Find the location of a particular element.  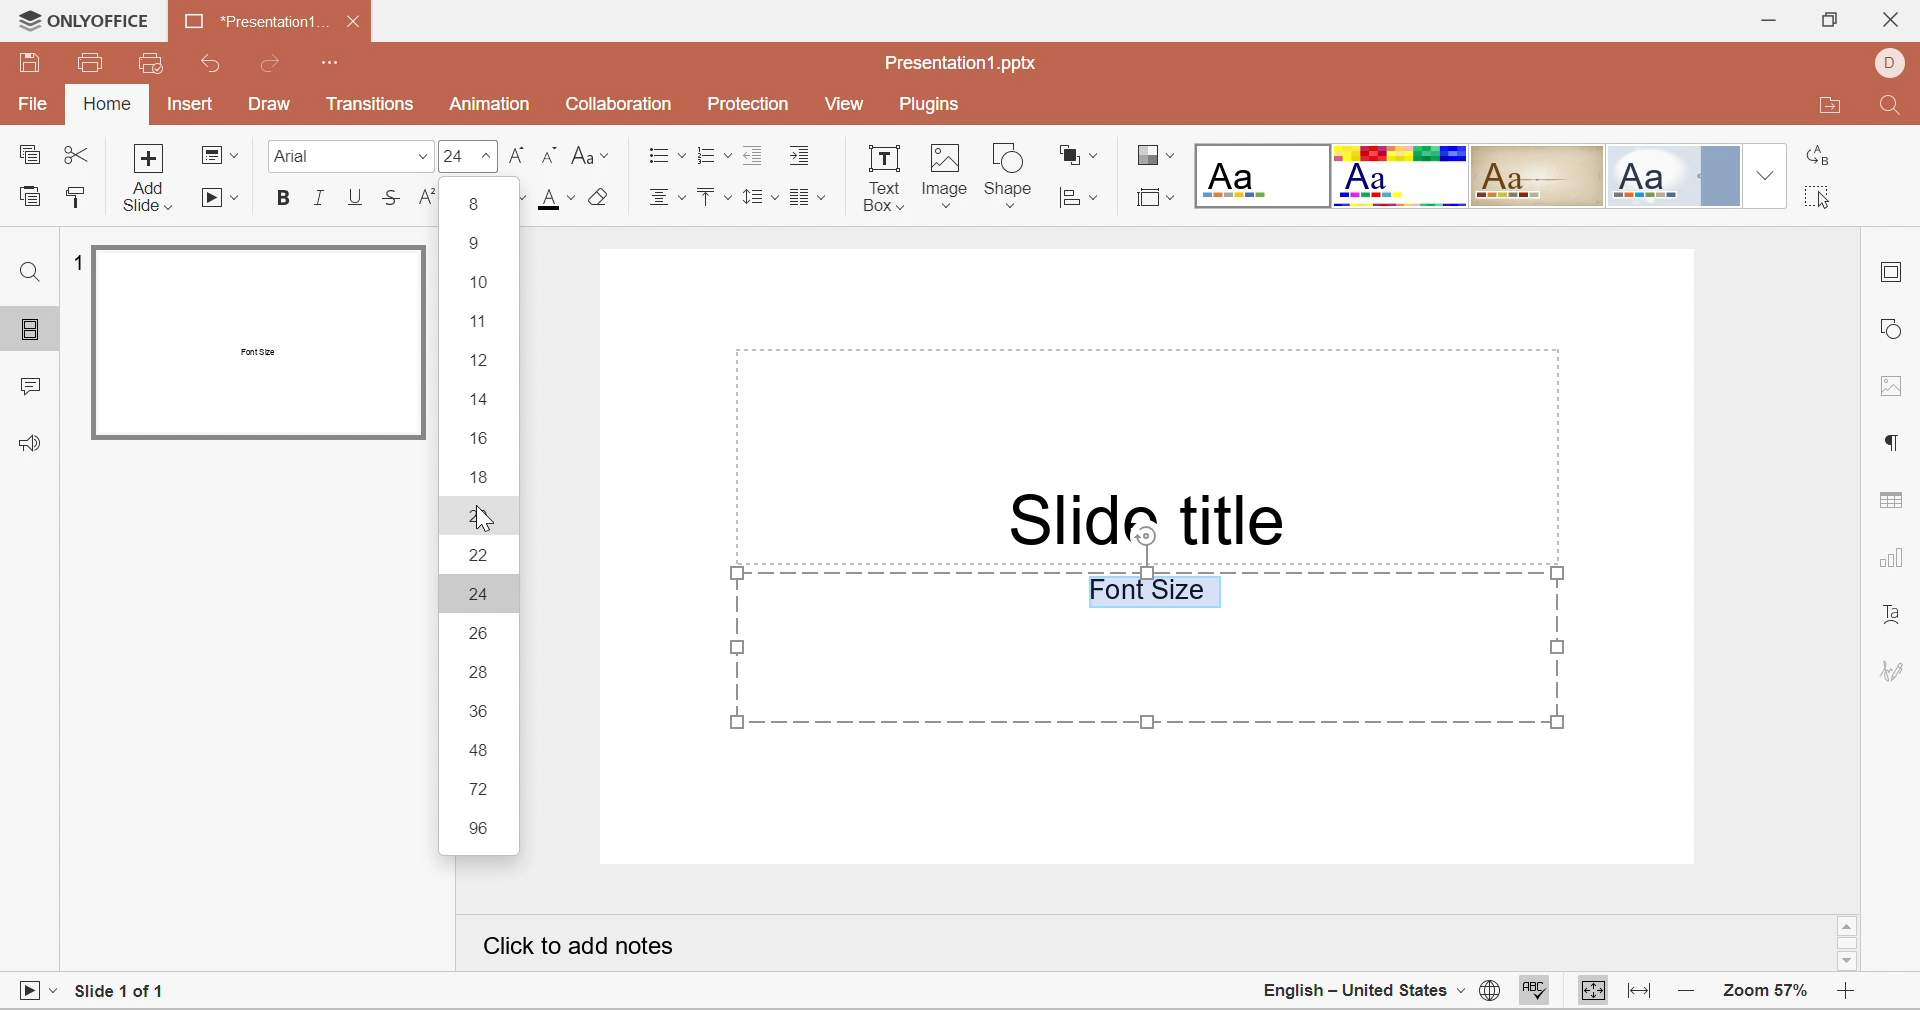

26 is located at coordinates (477, 633).